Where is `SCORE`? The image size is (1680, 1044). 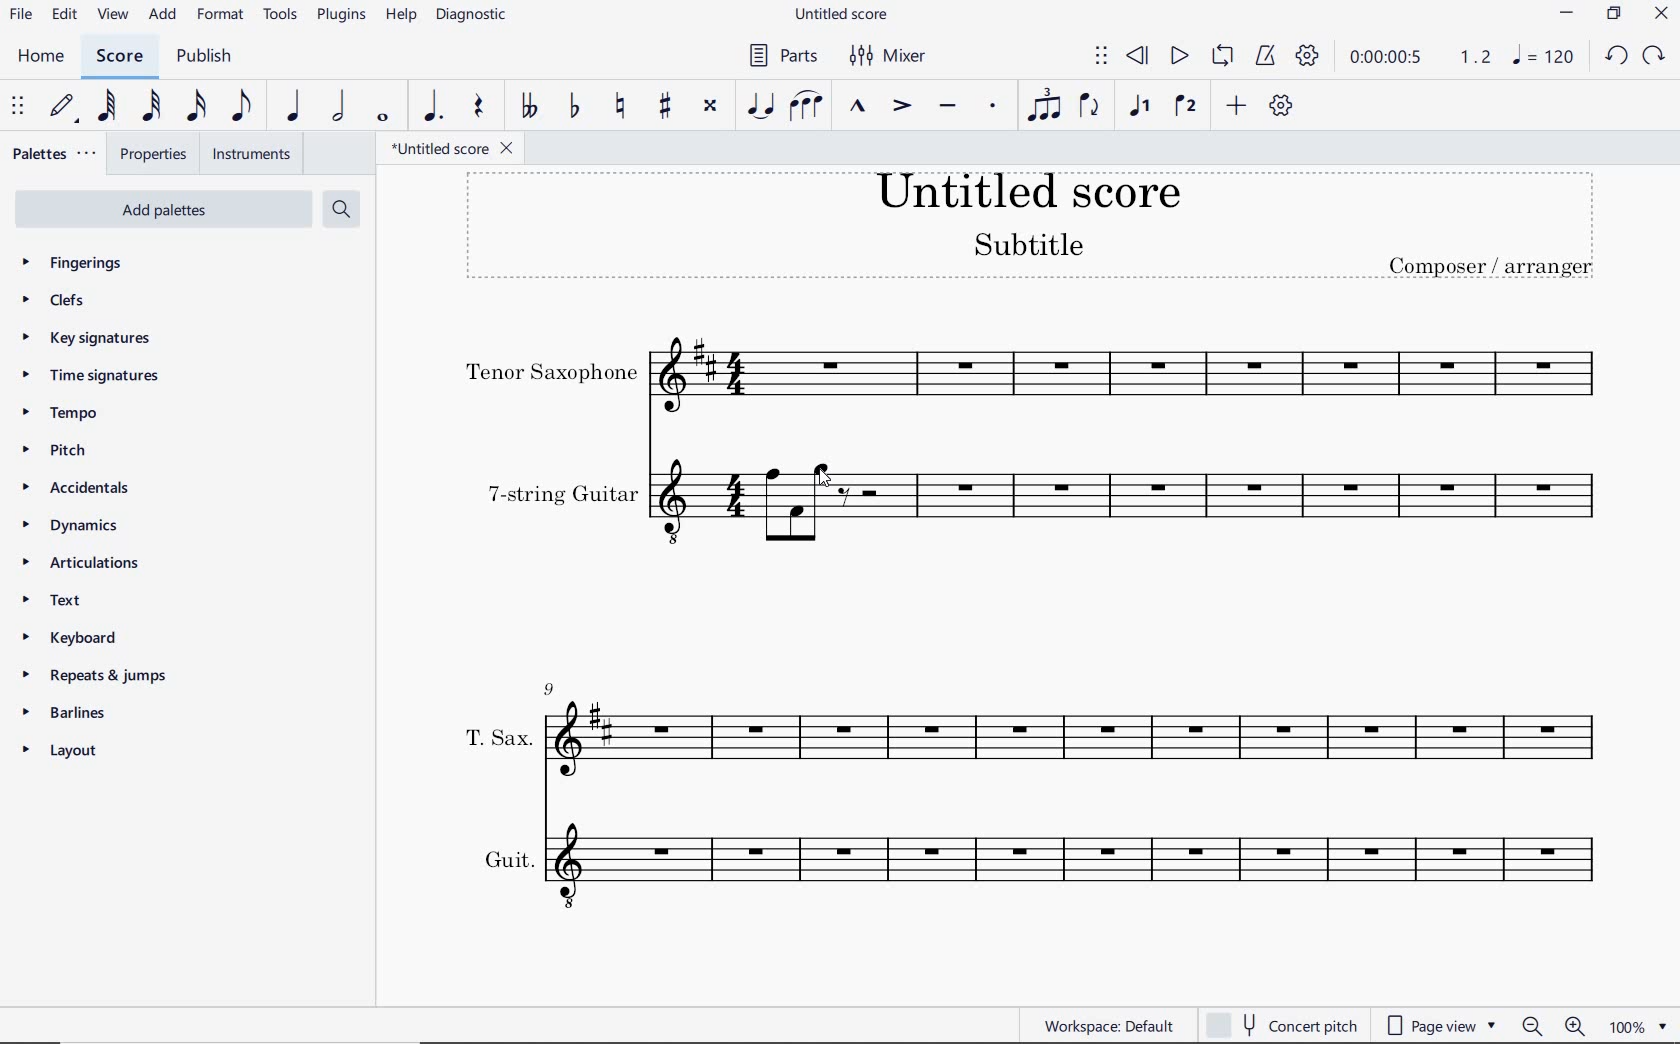
SCORE is located at coordinates (118, 57).